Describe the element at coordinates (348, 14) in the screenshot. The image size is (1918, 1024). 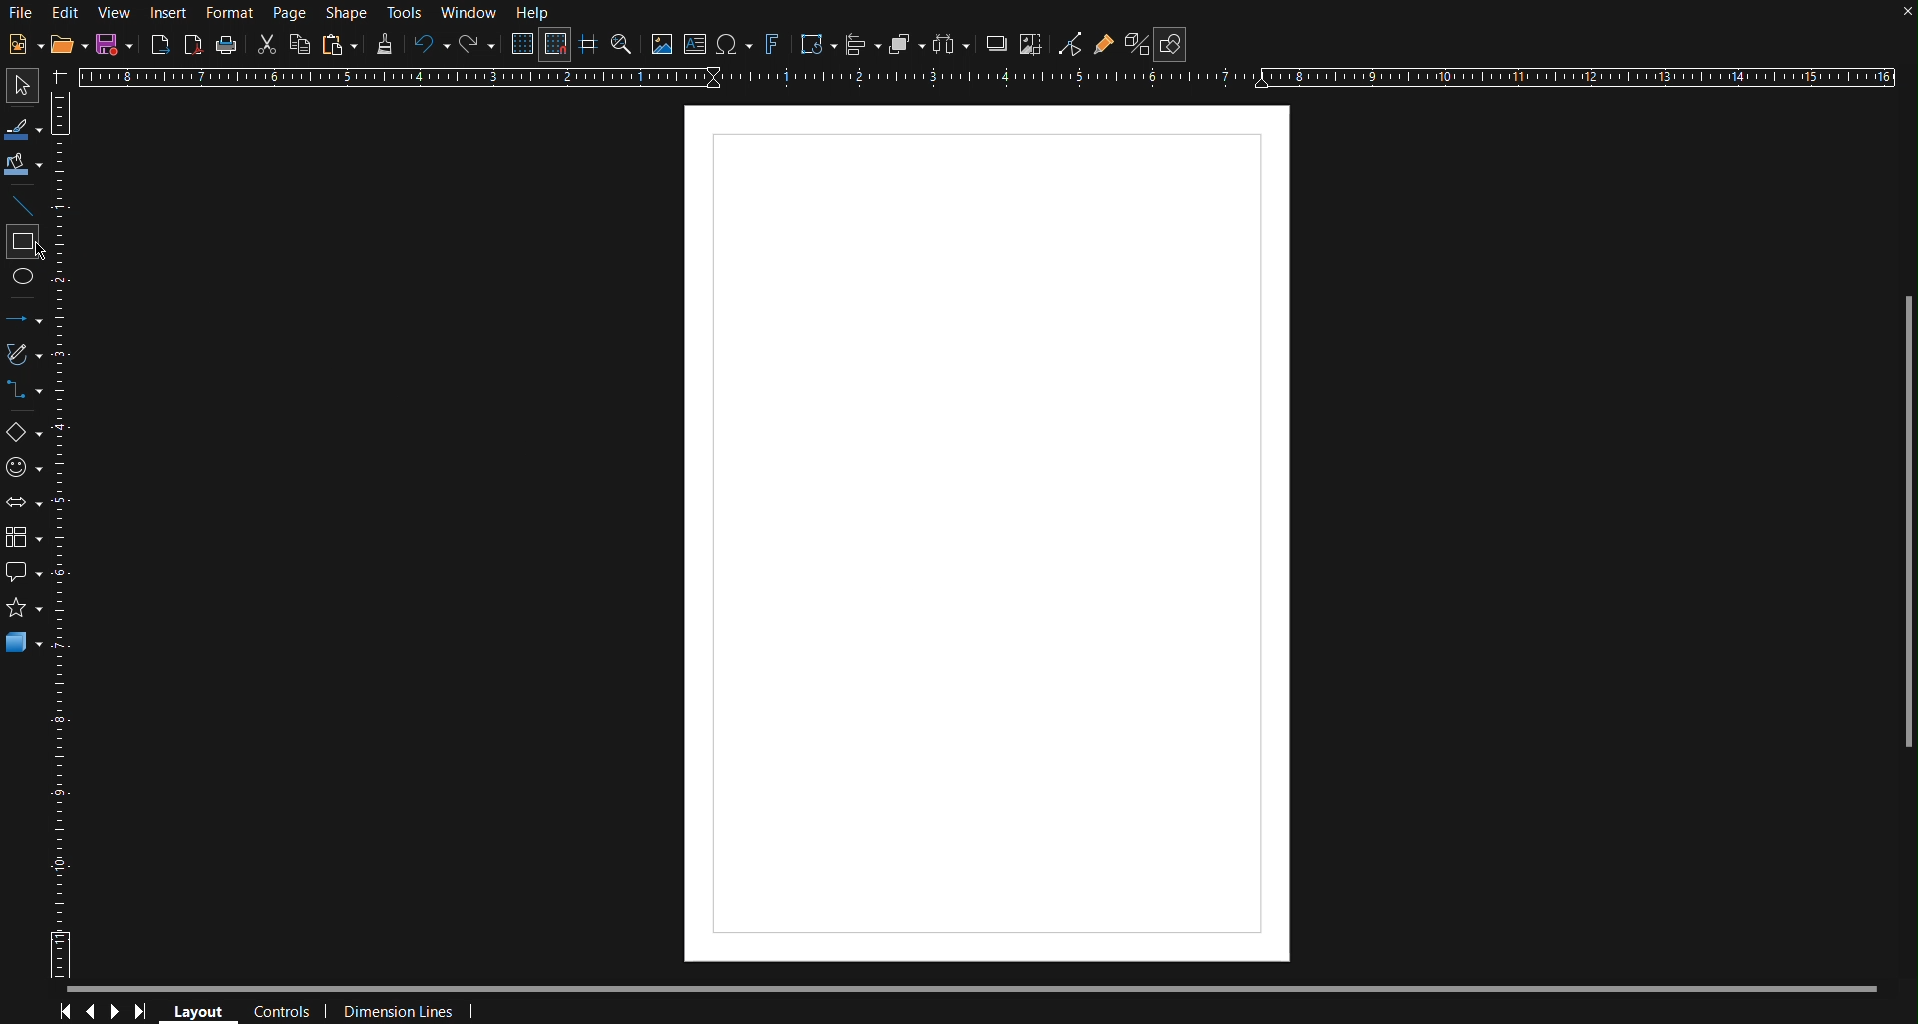
I see `Shape` at that location.